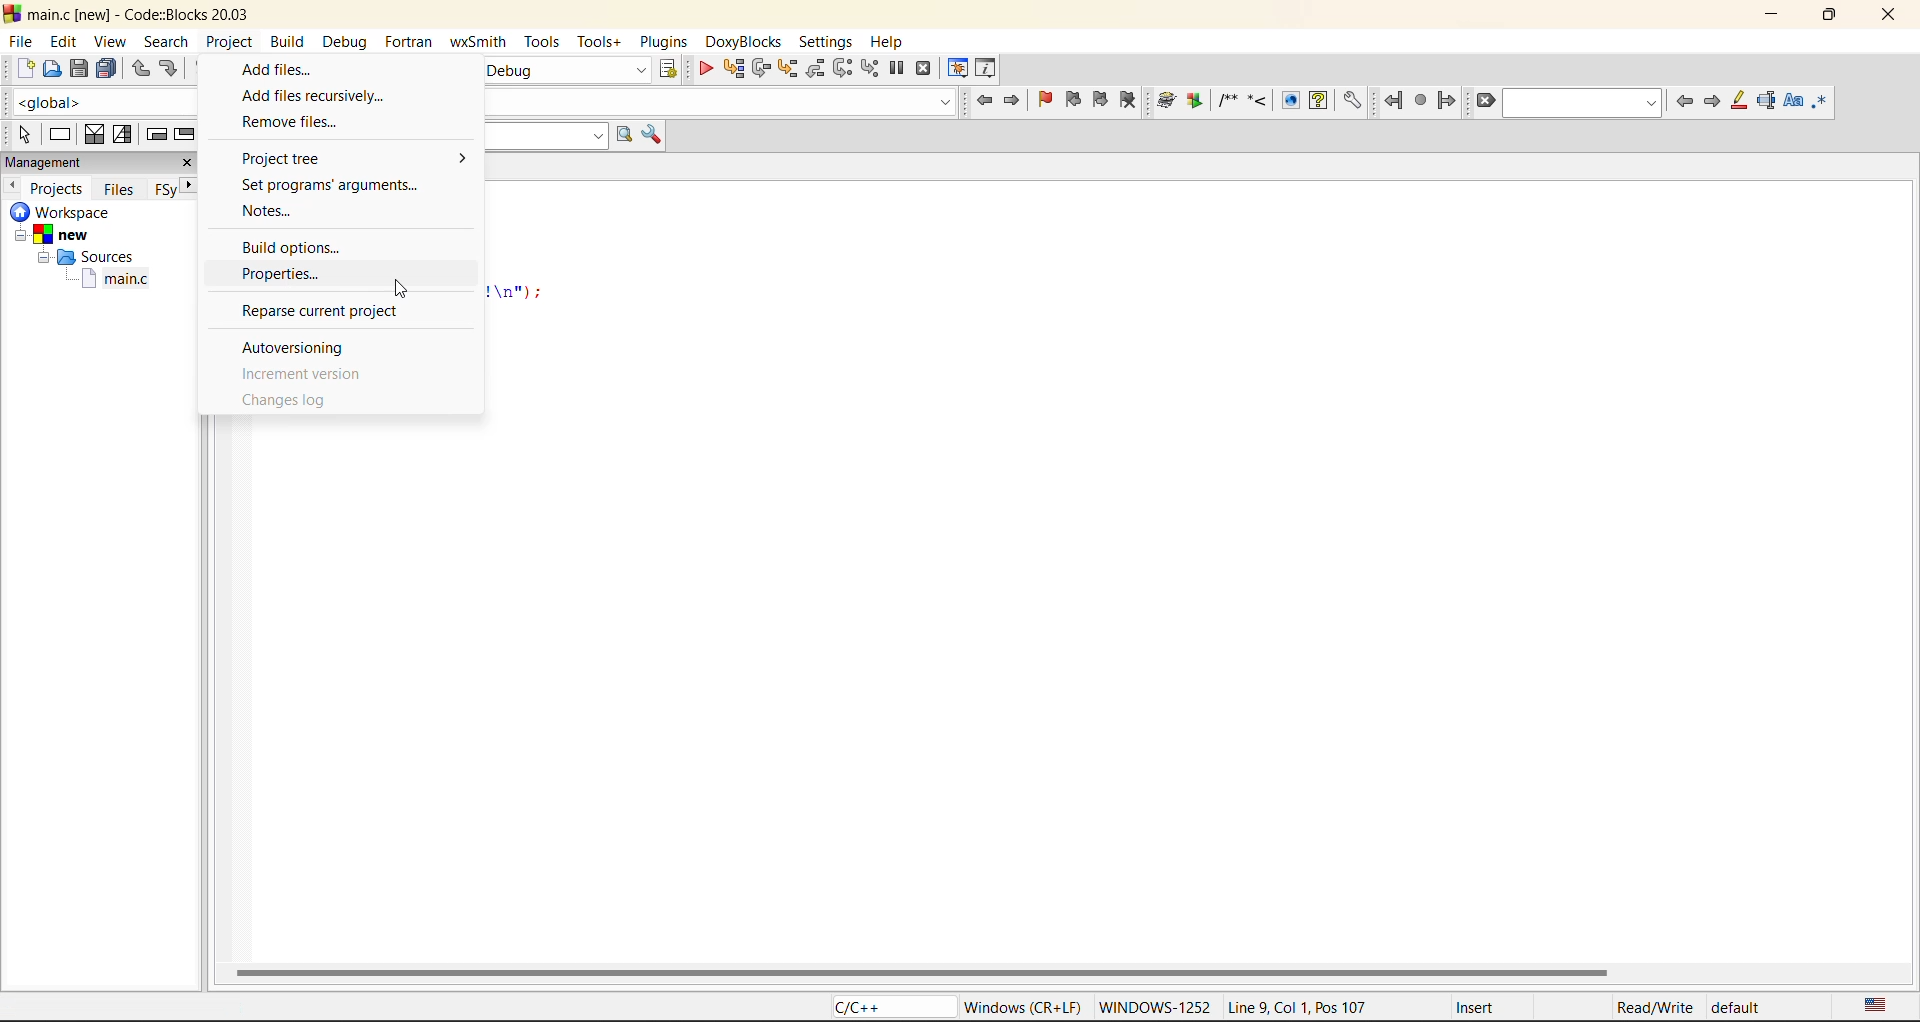  What do you see at coordinates (742, 42) in the screenshot?
I see `doxyblocks` at bounding box center [742, 42].